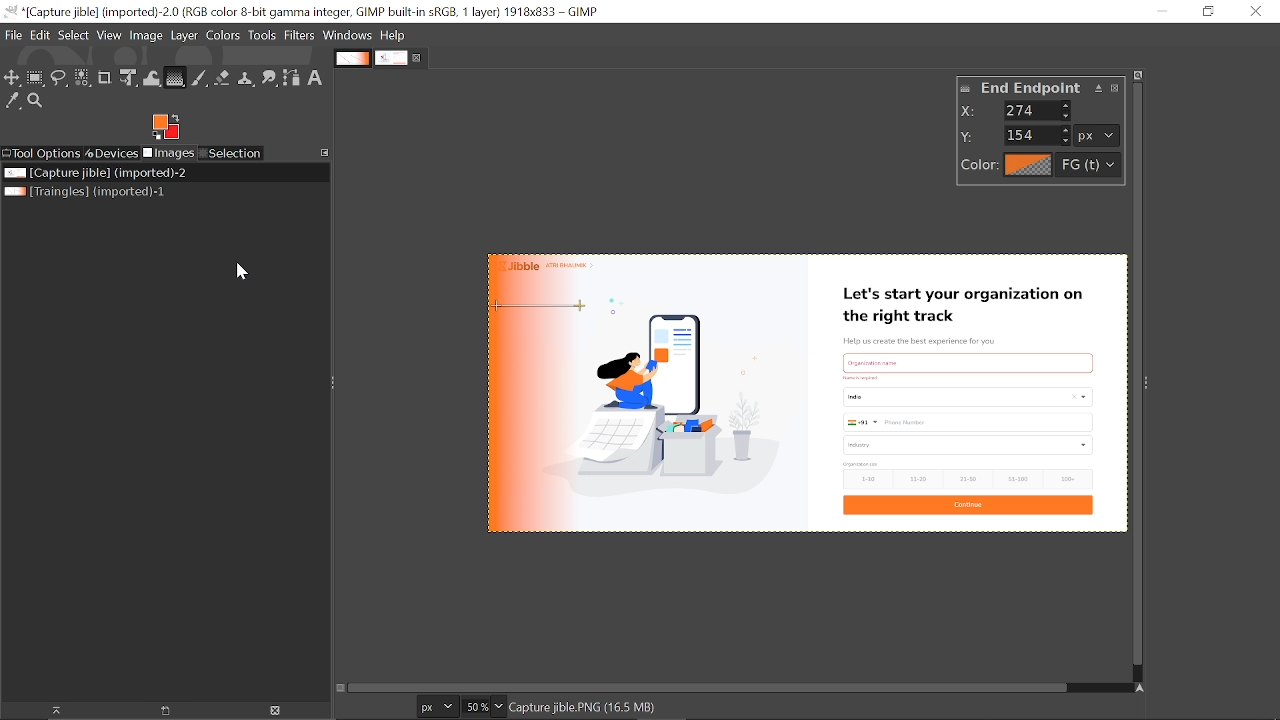  Describe the element at coordinates (152, 77) in the screenshot. I see `Wrap text tool` at that location.